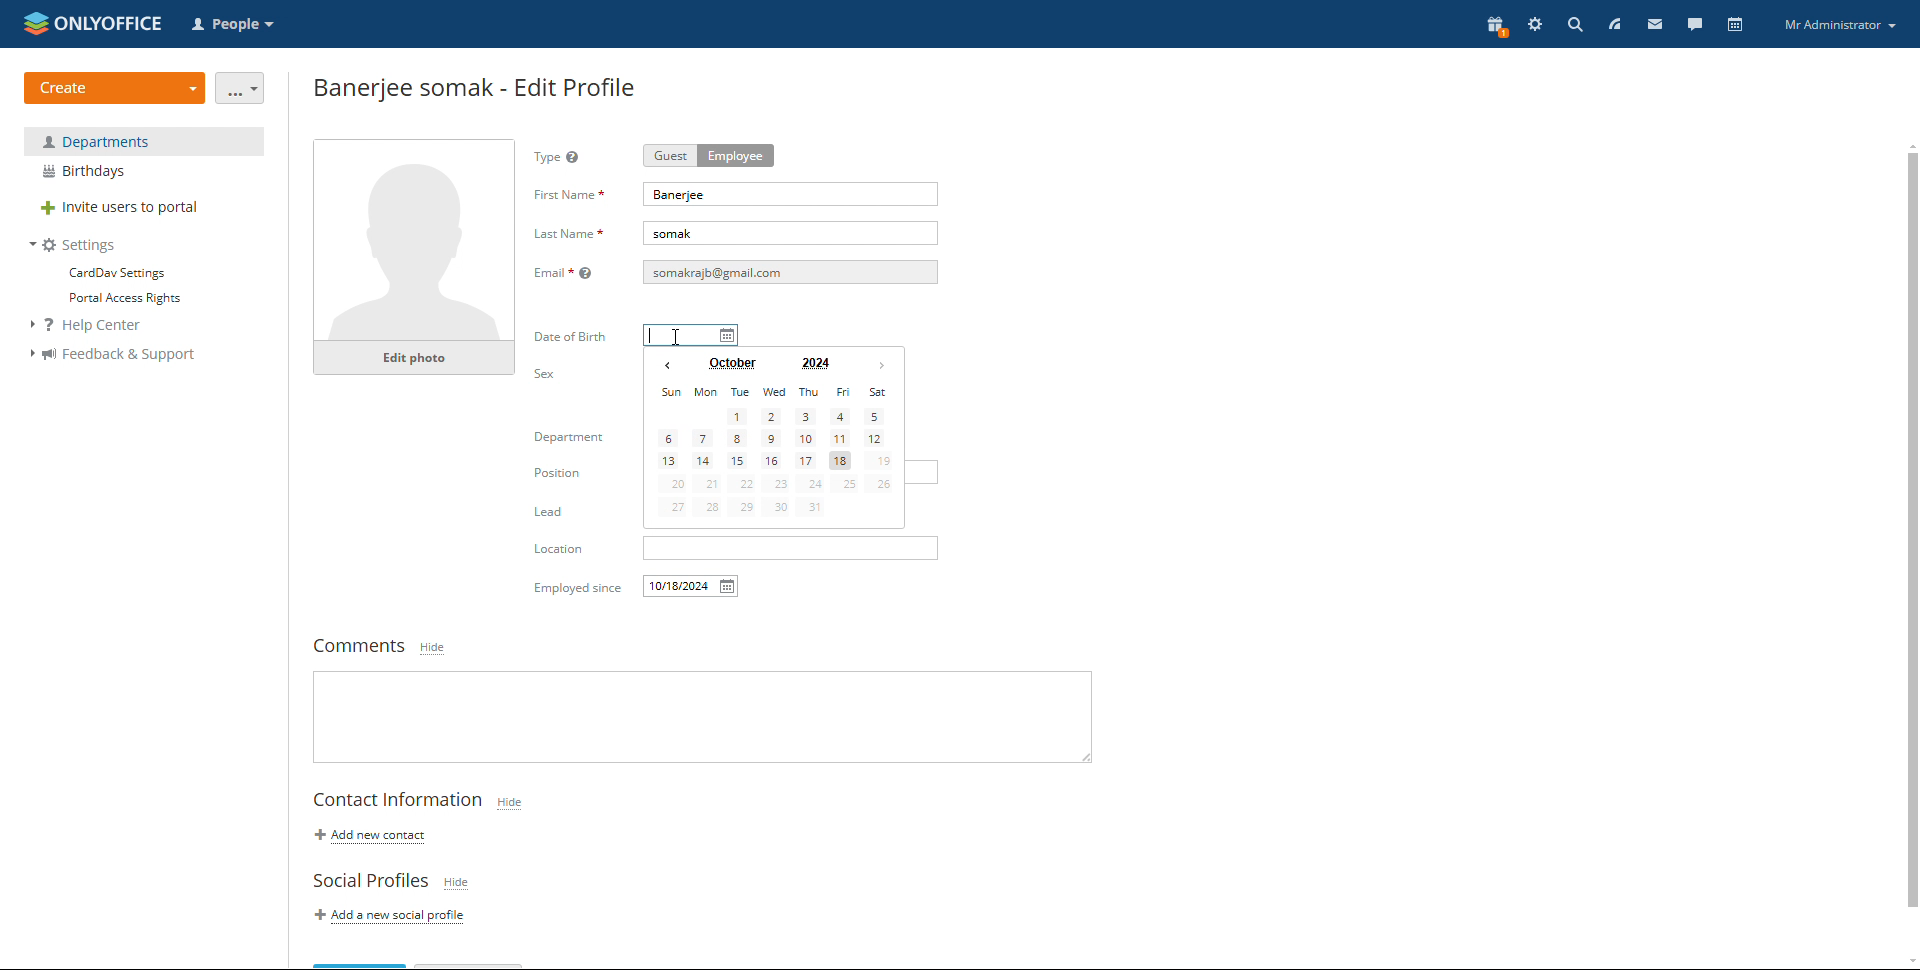  Describe the element at coordinates (565, 439) in the screenshot. I see `Department` at that location.